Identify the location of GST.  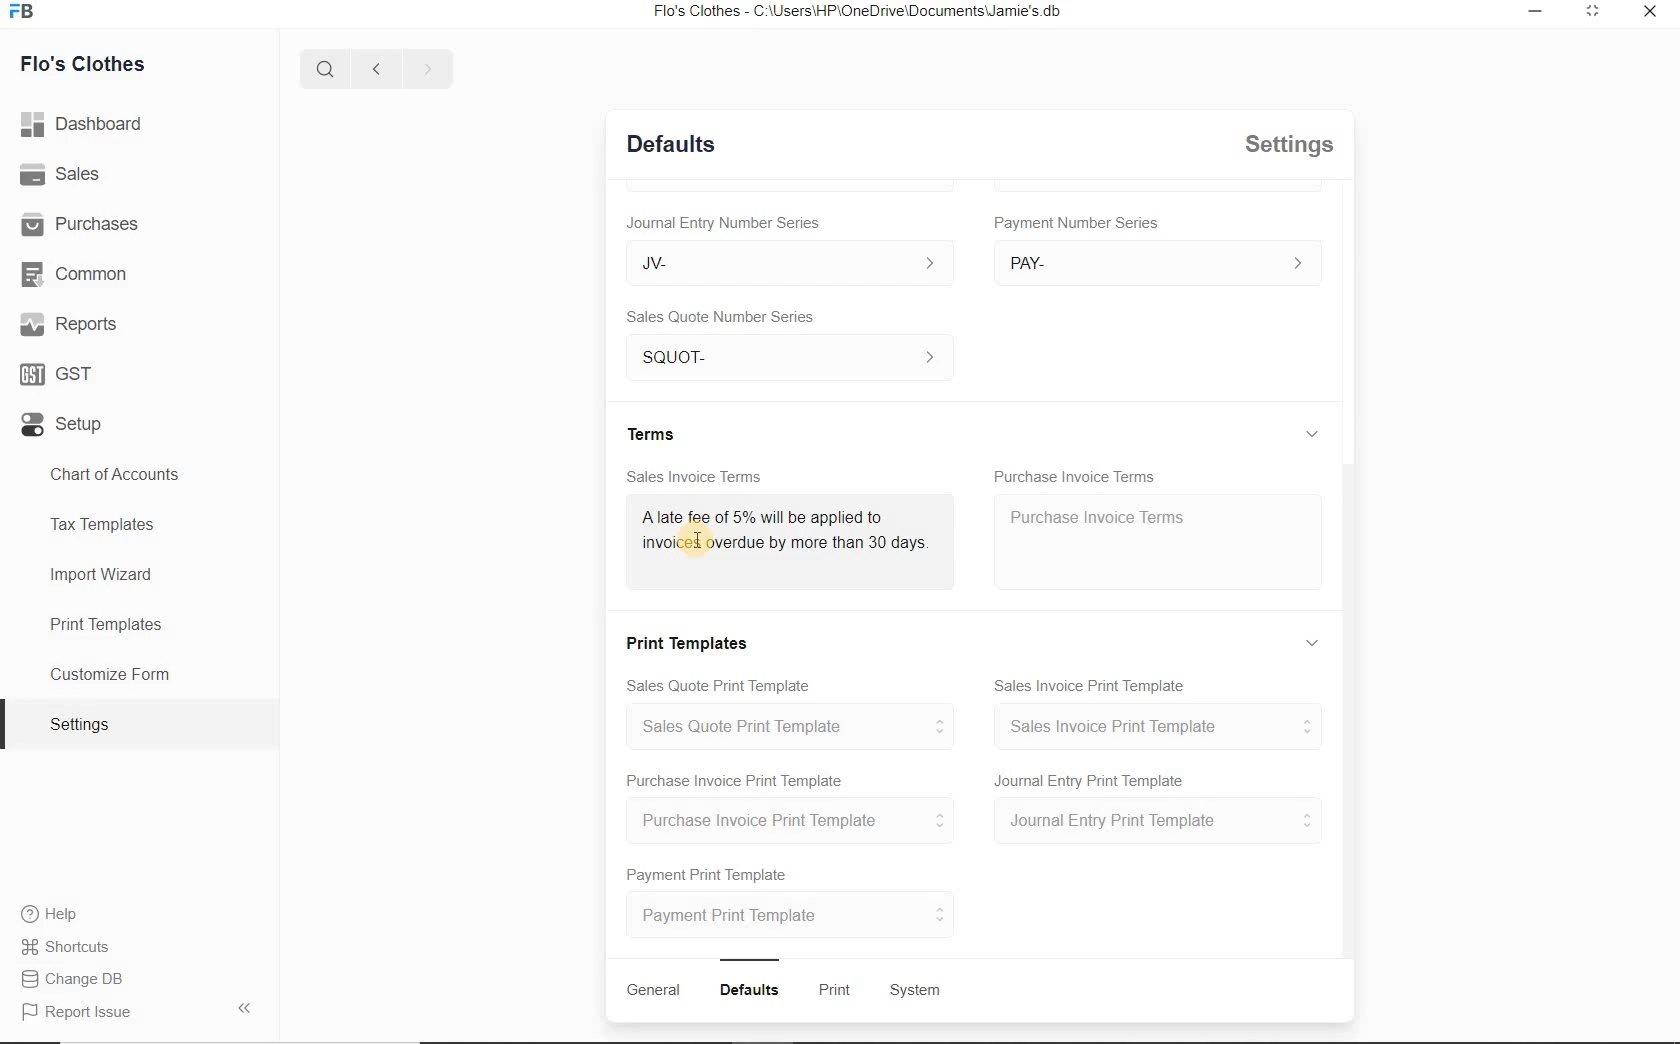
(55, 375).